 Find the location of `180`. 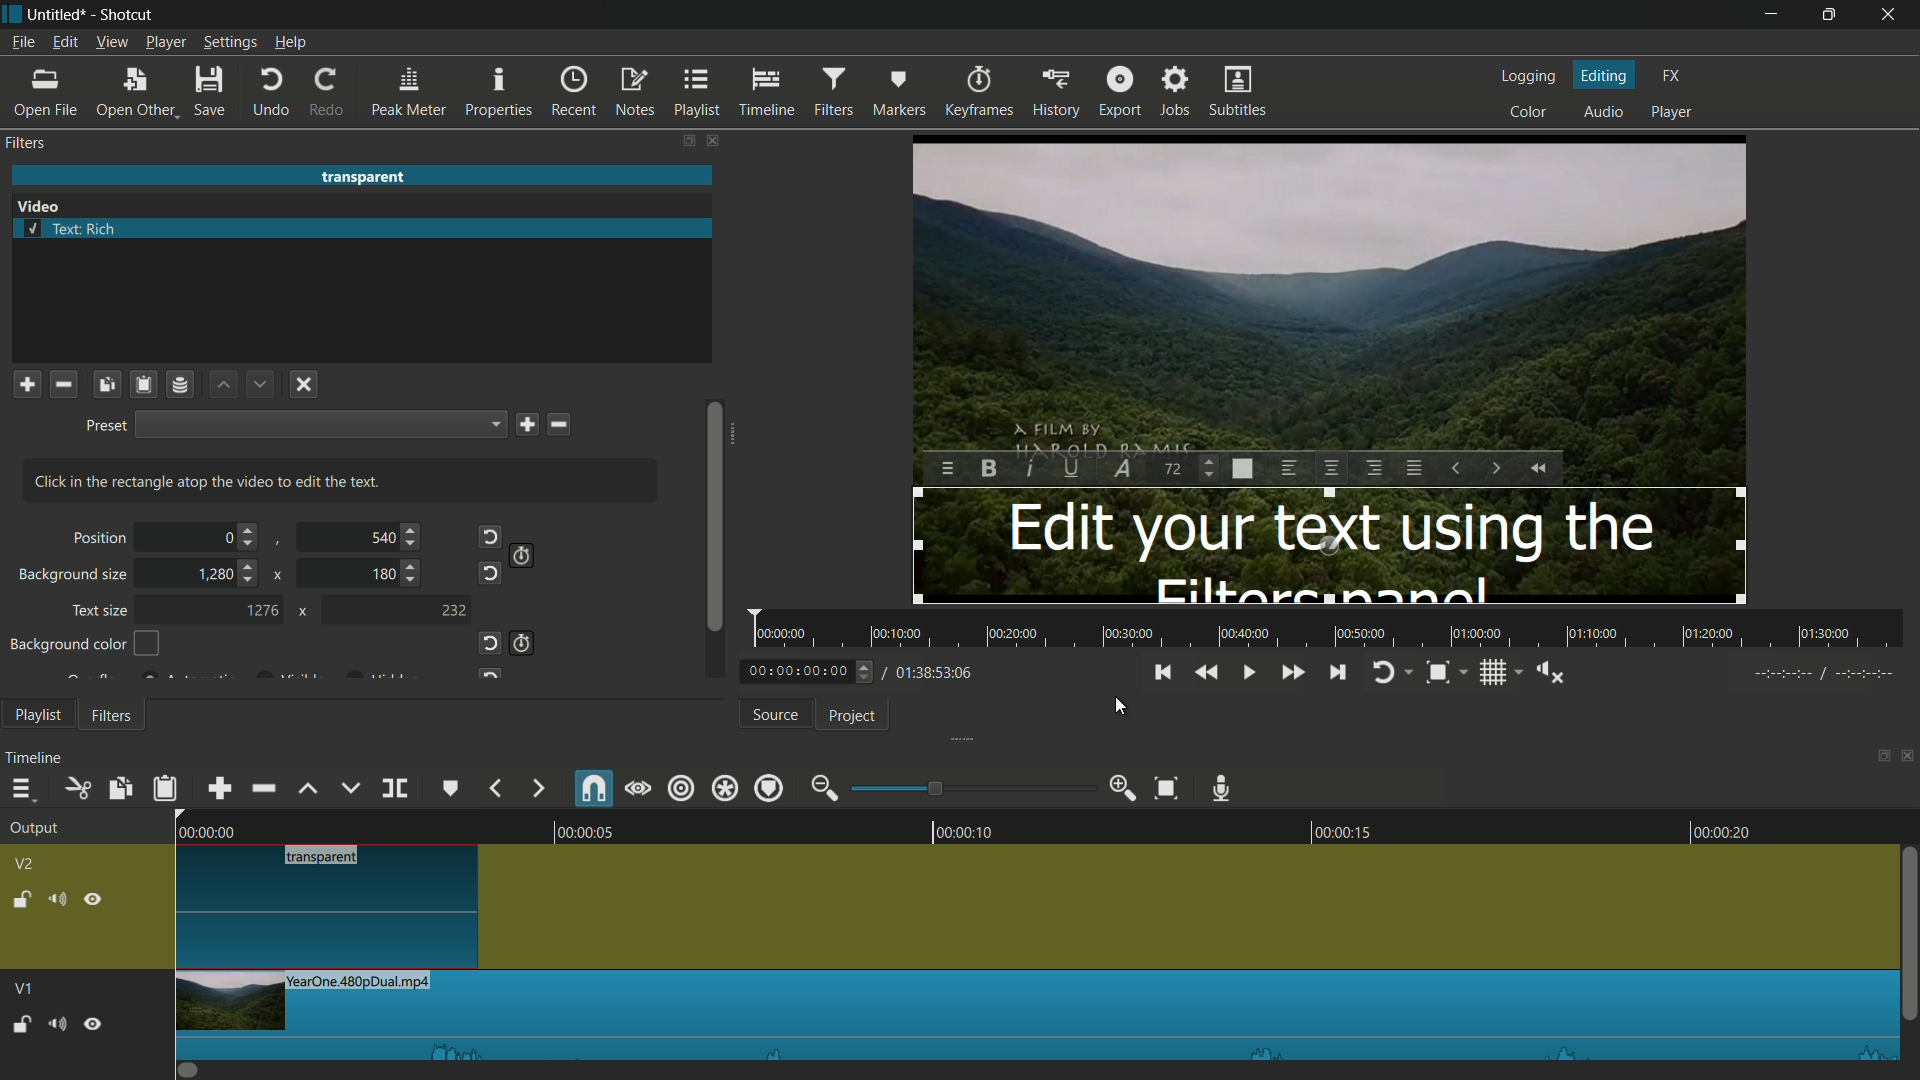

180 is located at coordinates (383, 575).